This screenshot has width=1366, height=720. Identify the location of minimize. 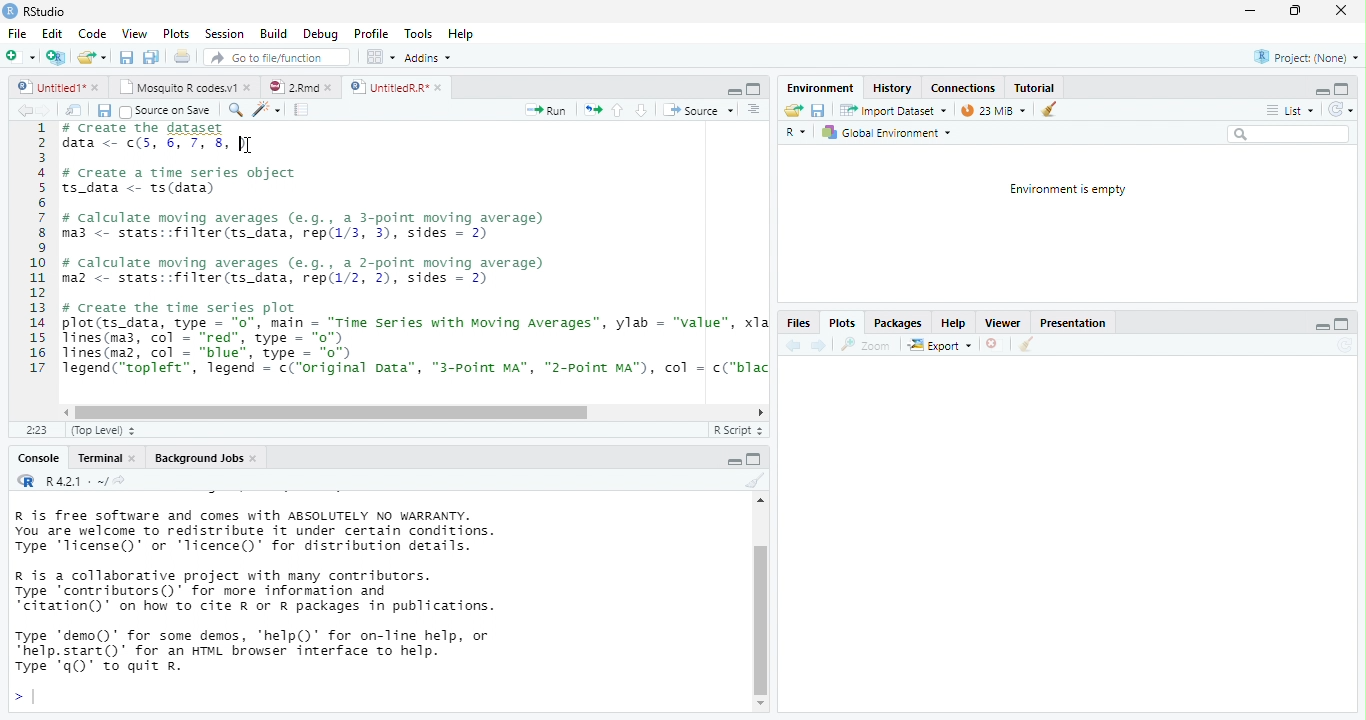
(1323, 329).